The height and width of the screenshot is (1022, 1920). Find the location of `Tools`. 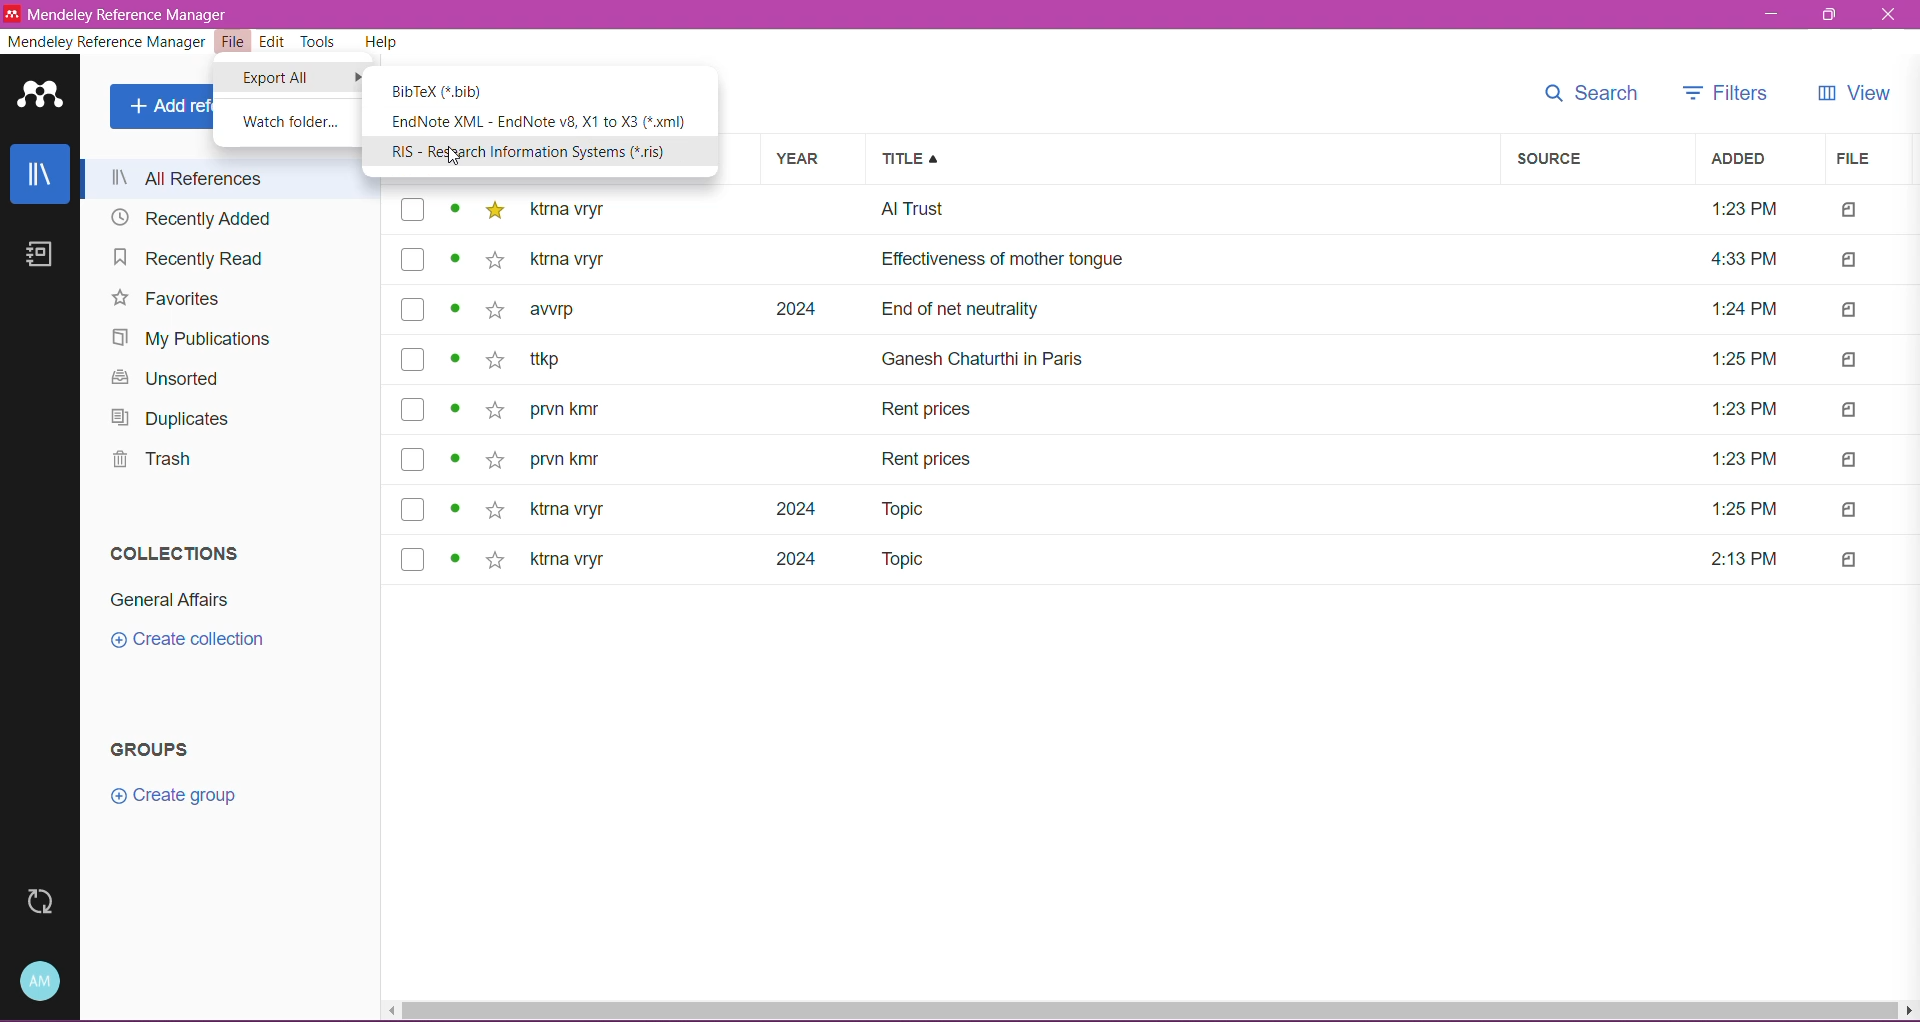

Tools is located at coordinates (319, 43).